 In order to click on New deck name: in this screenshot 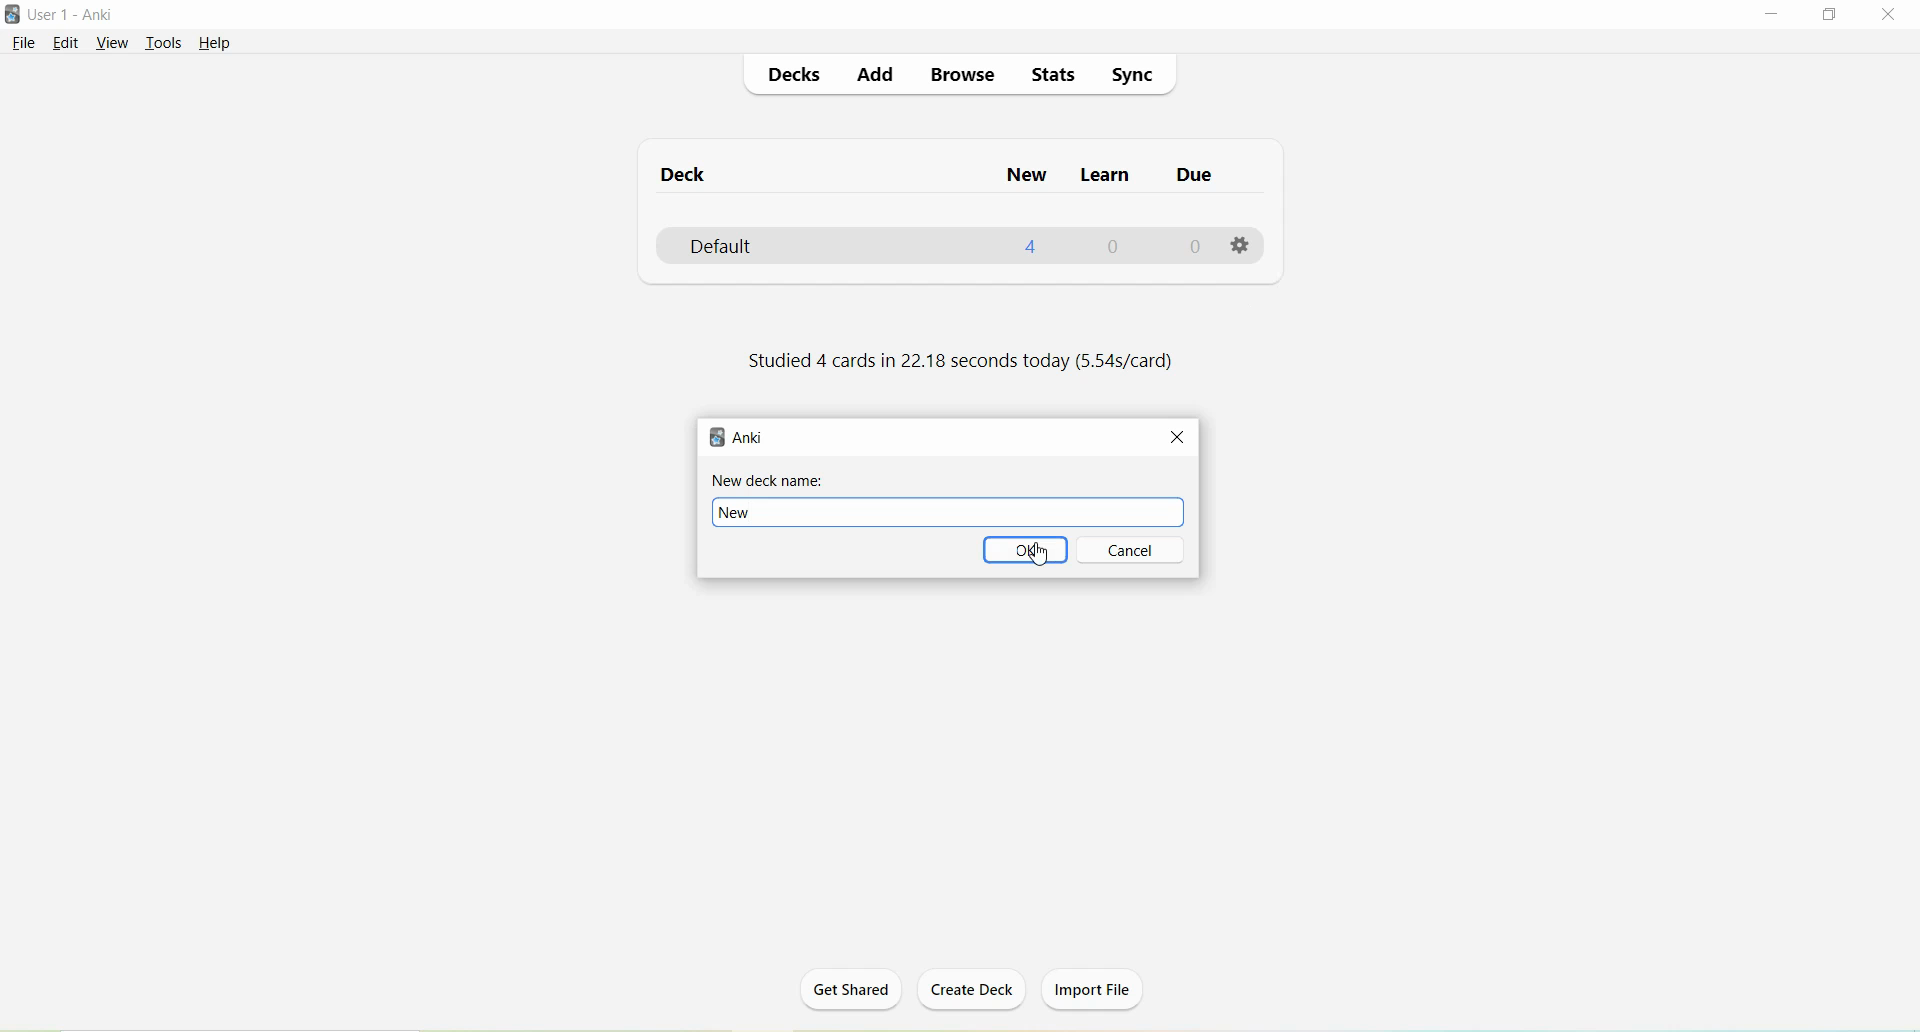, I will do `click(769, 481)`.